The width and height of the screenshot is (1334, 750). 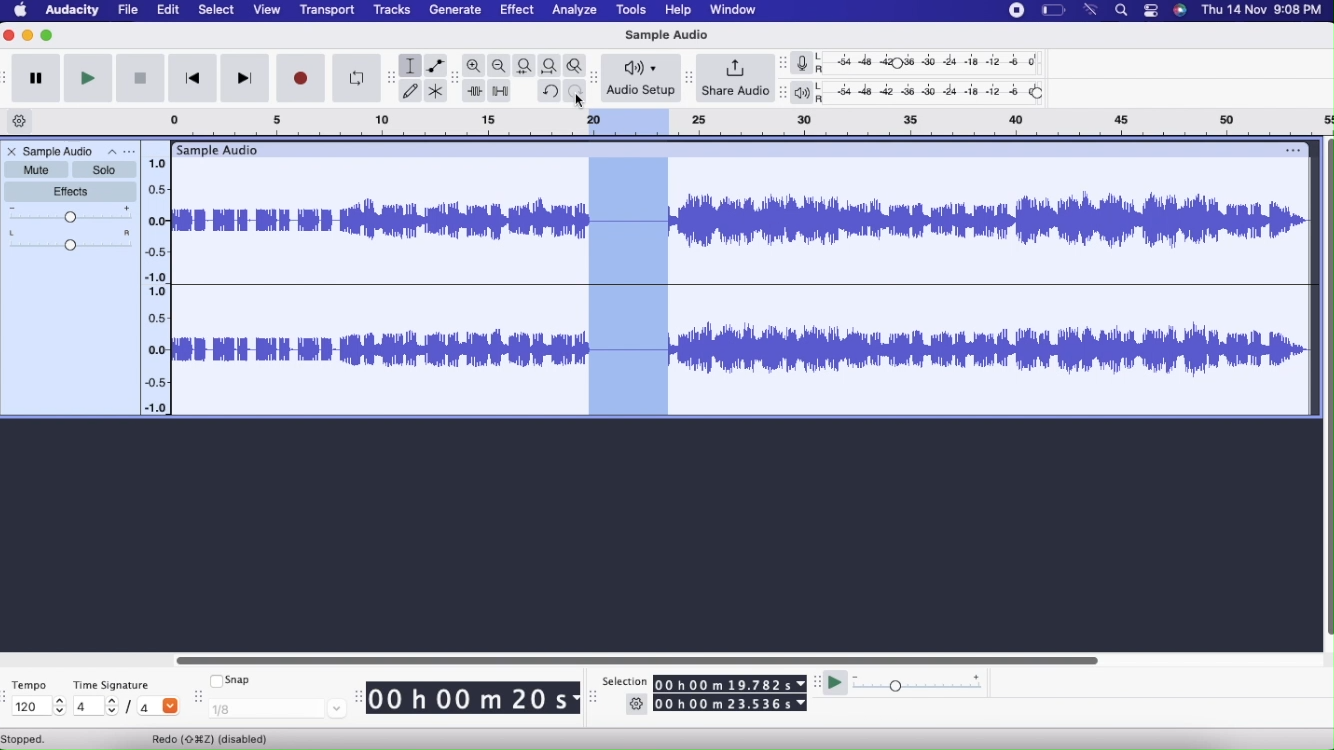 I want to click on network, so click(x=1092, y=10).